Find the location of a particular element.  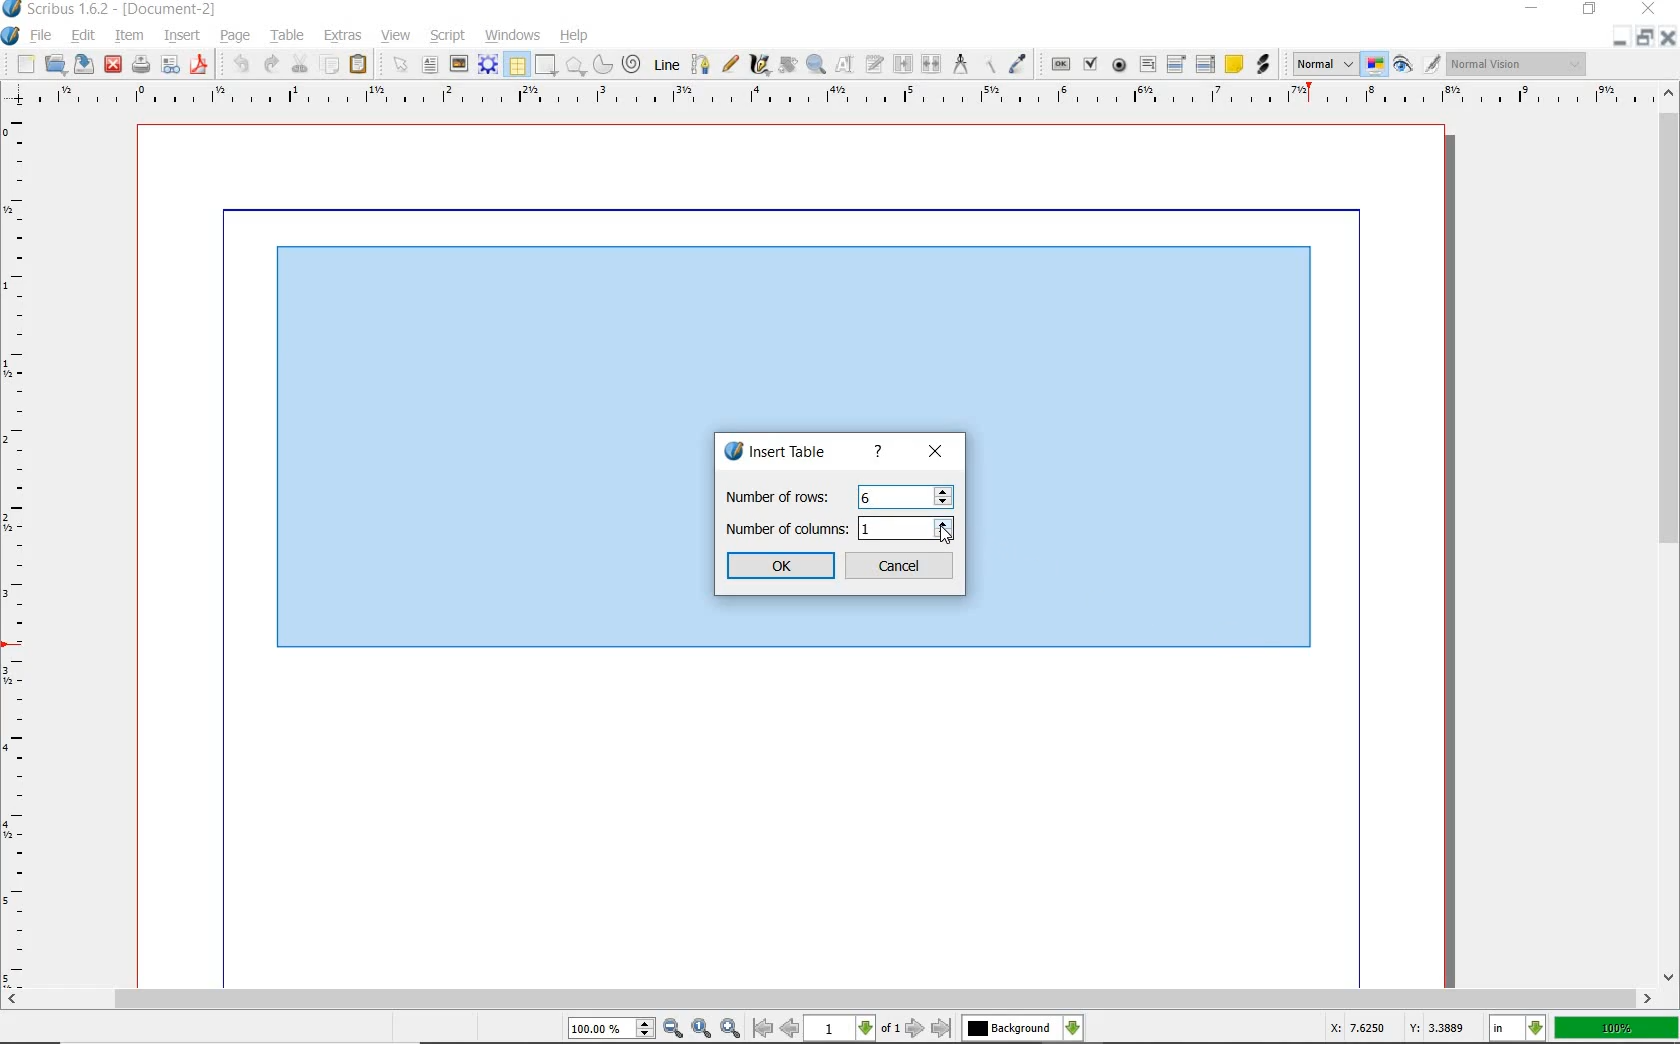

eye dropper is located at coordinates (1017, 63).